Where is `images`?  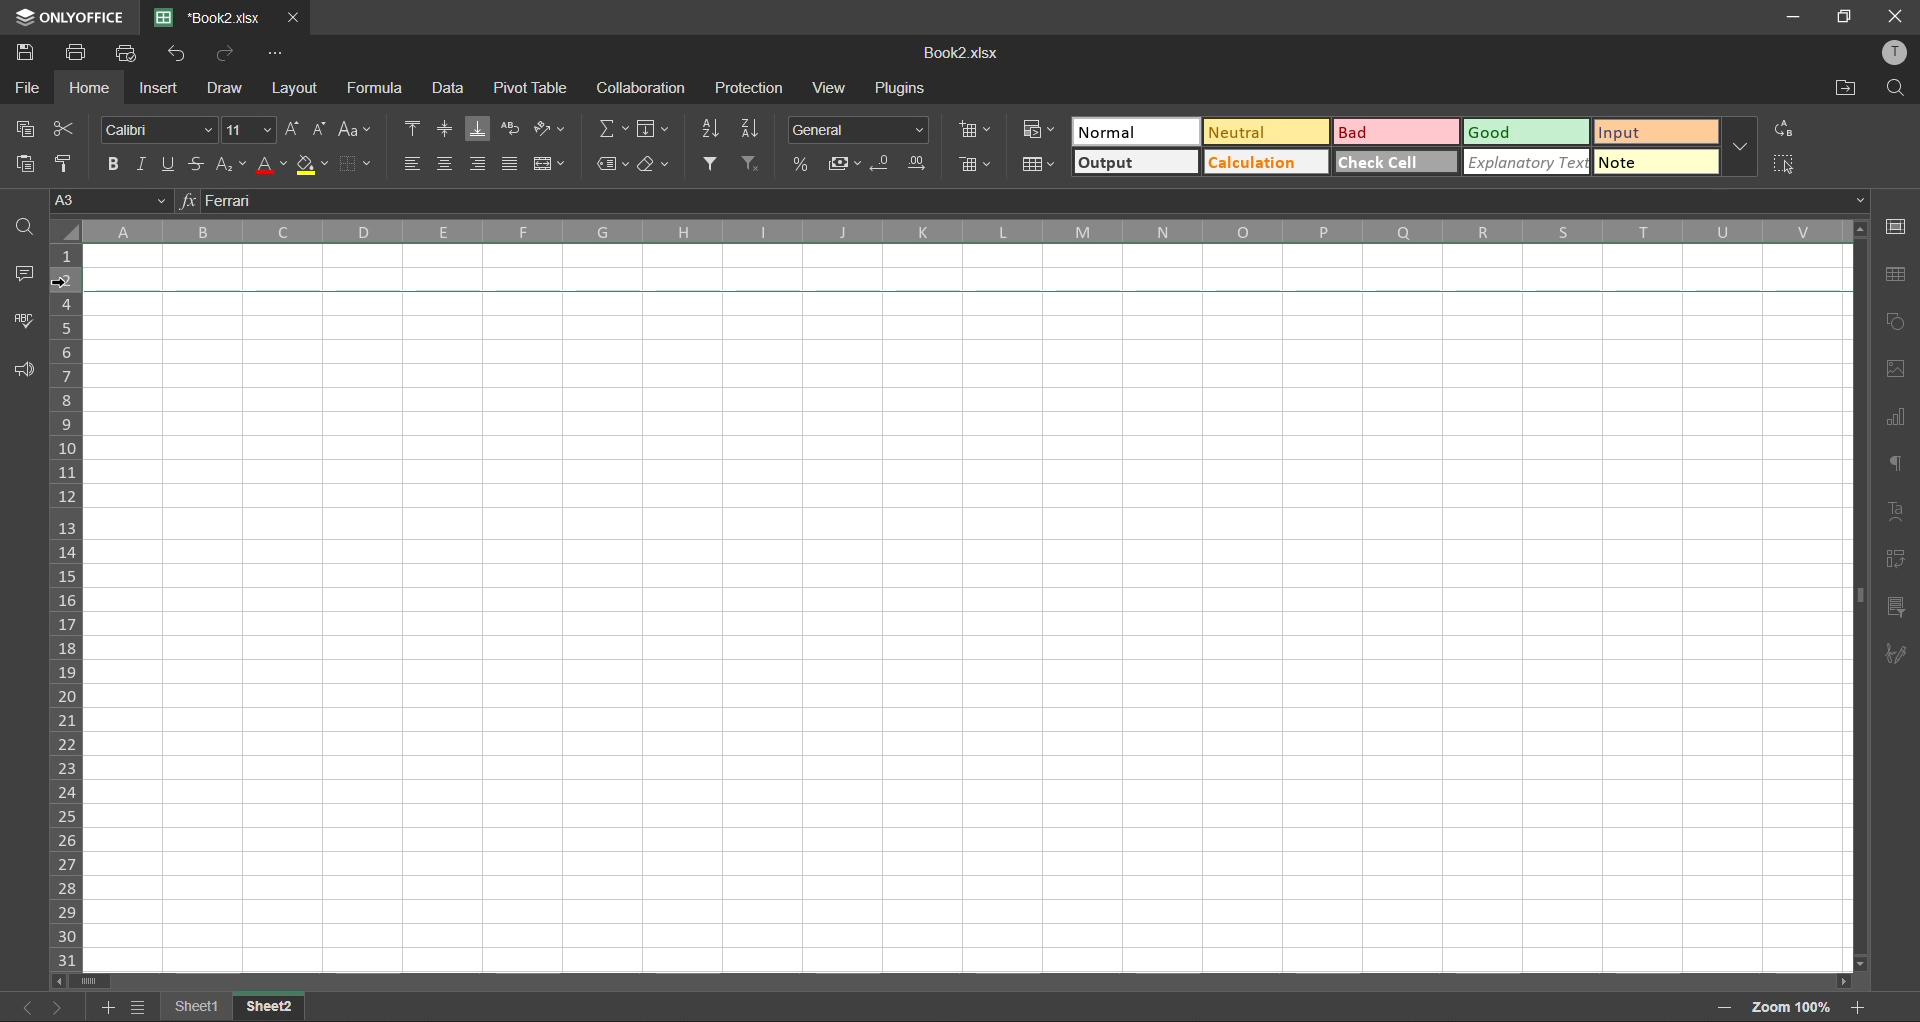
images is located at coordinates (1890, 370).